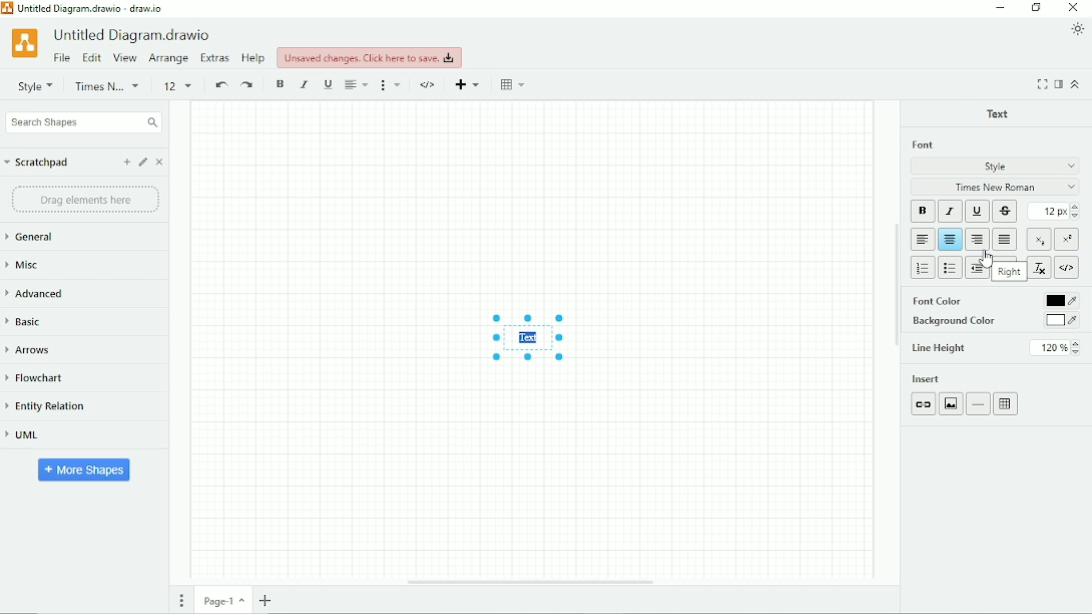 This screenshot has height=614, width=1092. Describe the element at coordinates (532, 338) in the screenshot. I see `Text` at that location.